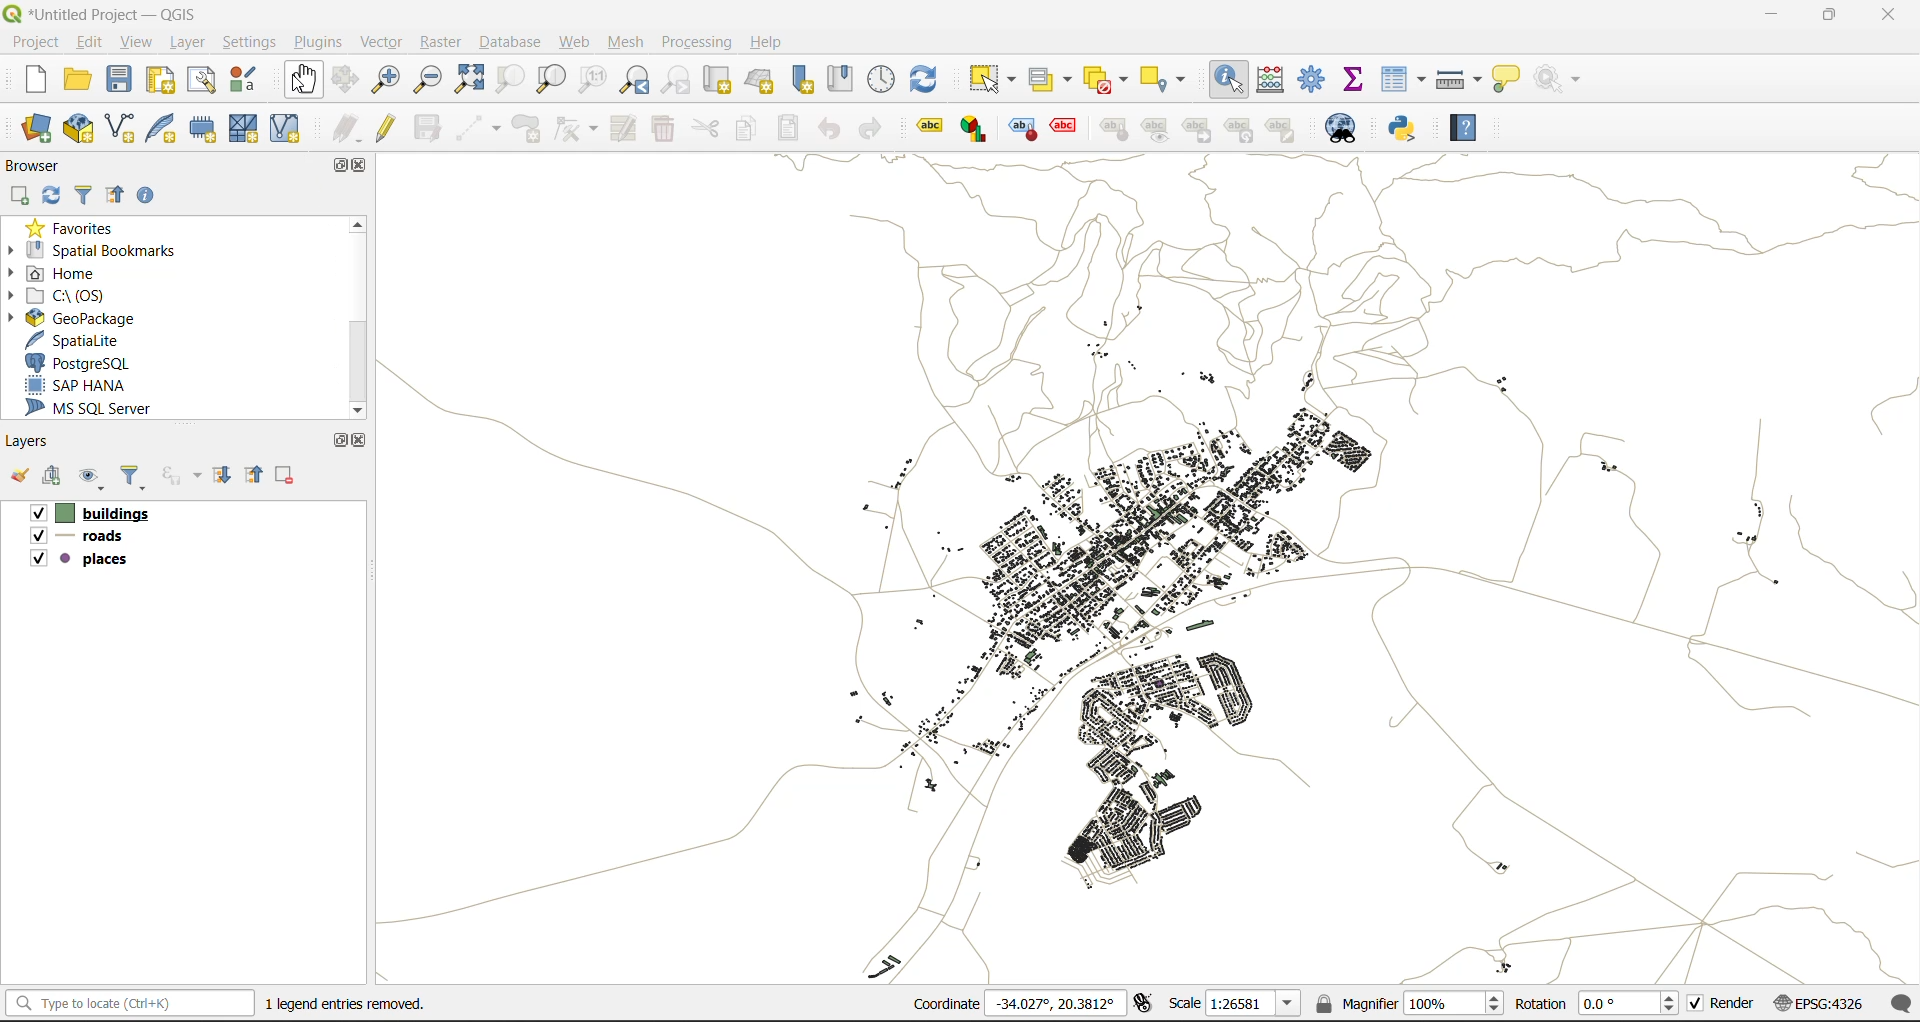 This screenshot has width=1920, height=1022. What do you see at coordinates (88, 362) in the screenshot?
I see `postgresql` at bounding box center [88, 362].